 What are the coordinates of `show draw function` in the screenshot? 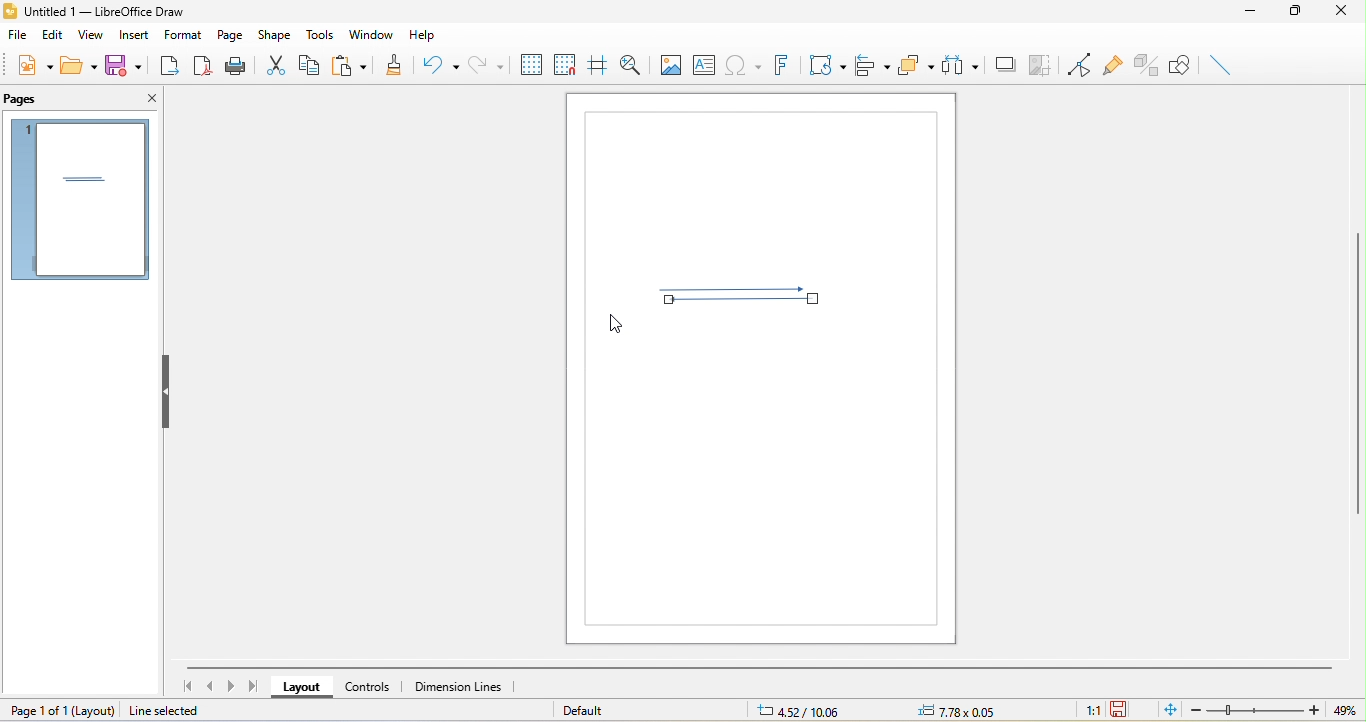 It's located at (1181, 66).